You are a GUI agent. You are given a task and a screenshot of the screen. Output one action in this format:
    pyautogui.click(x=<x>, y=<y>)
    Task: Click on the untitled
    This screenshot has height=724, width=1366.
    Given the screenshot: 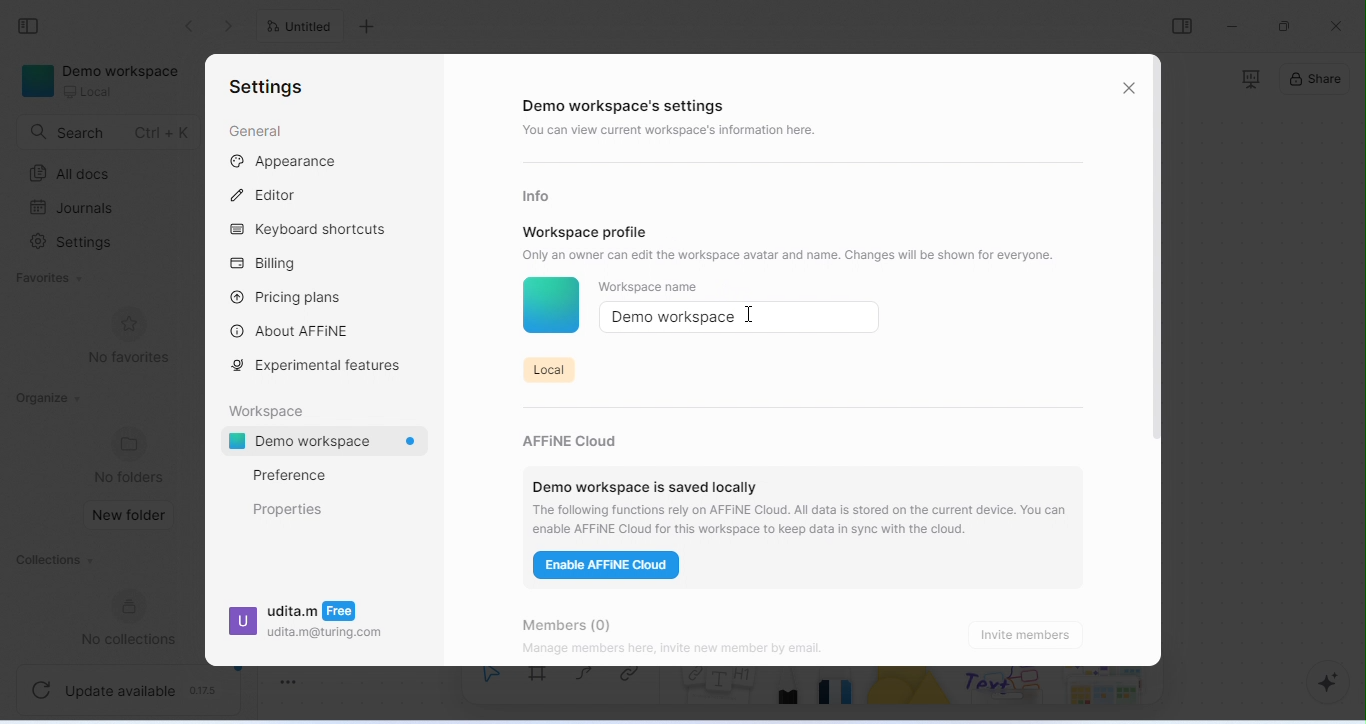 What is the action you would take?
    pyautogui.click(x=304, y=28)
    